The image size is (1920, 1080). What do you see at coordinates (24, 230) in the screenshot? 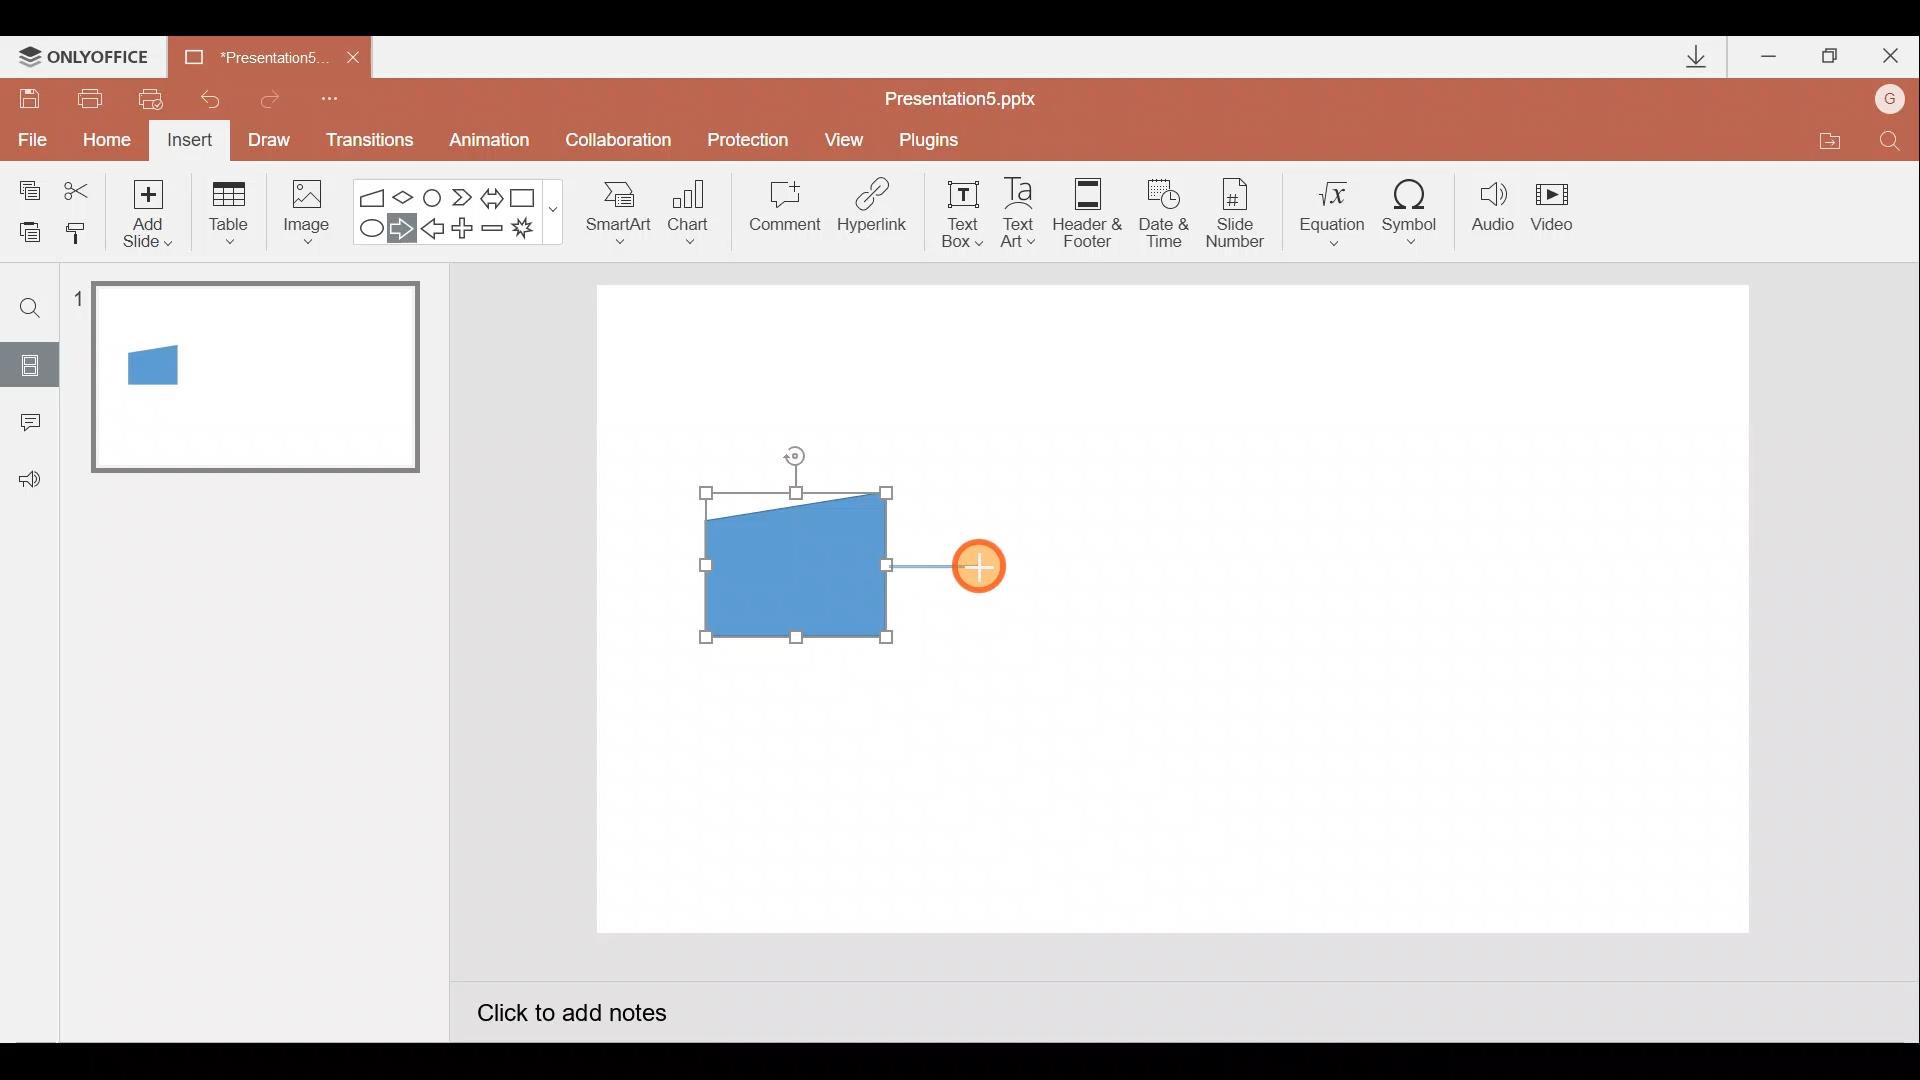
I see `Paste` at bounding box center [24, 230].